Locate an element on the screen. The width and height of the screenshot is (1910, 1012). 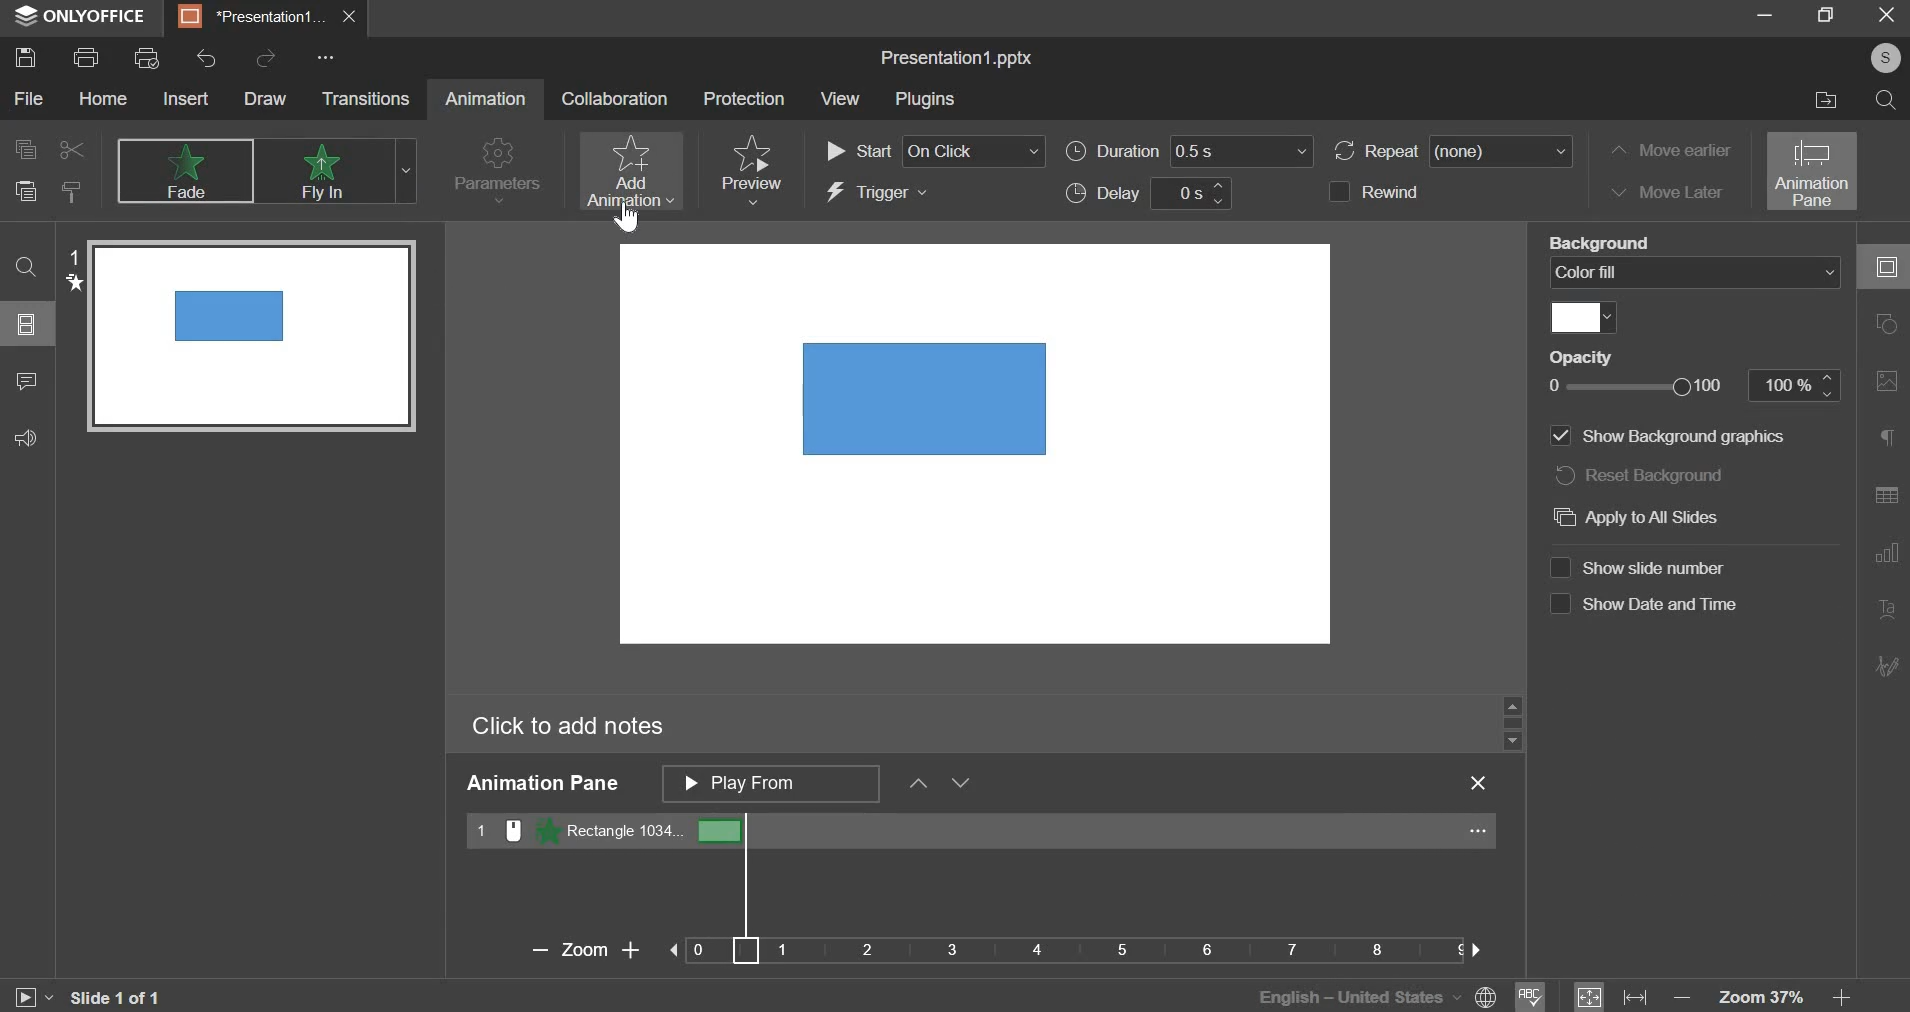
spell check is located at coordinates (1537, 993).